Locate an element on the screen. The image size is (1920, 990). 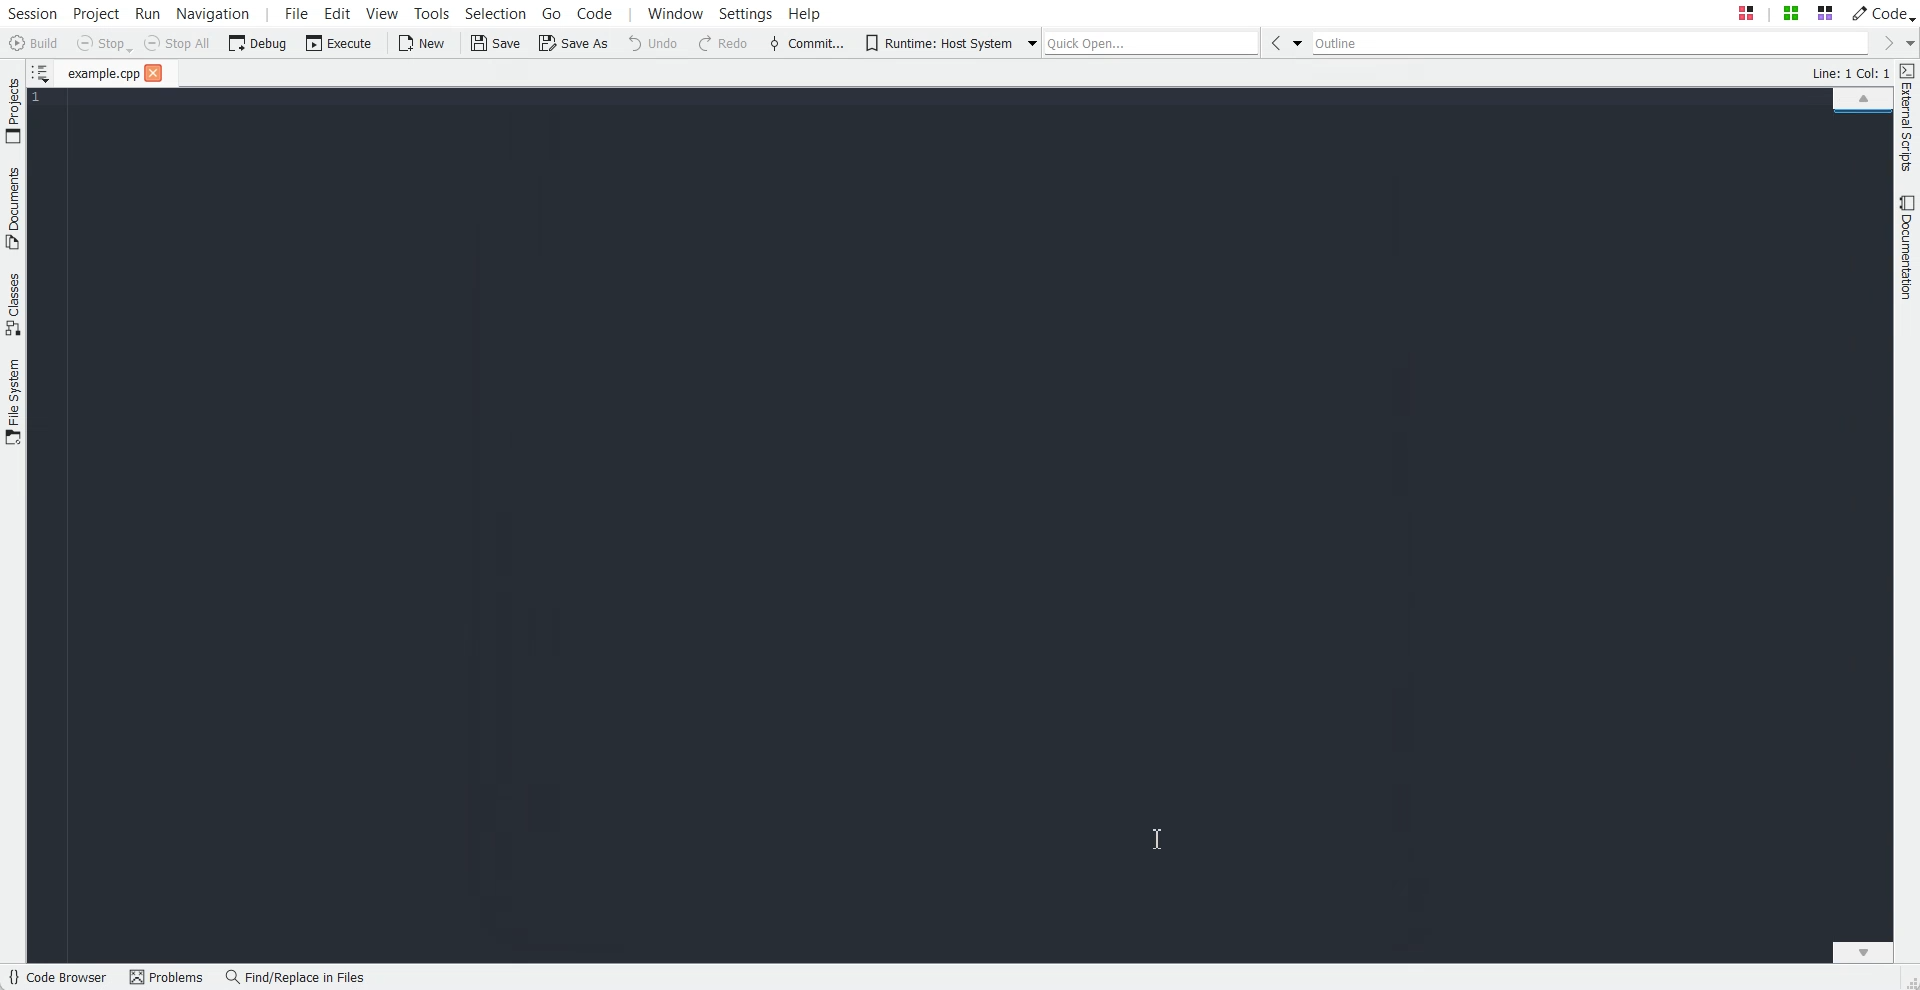
Debug is located at coordinates (257, 43).